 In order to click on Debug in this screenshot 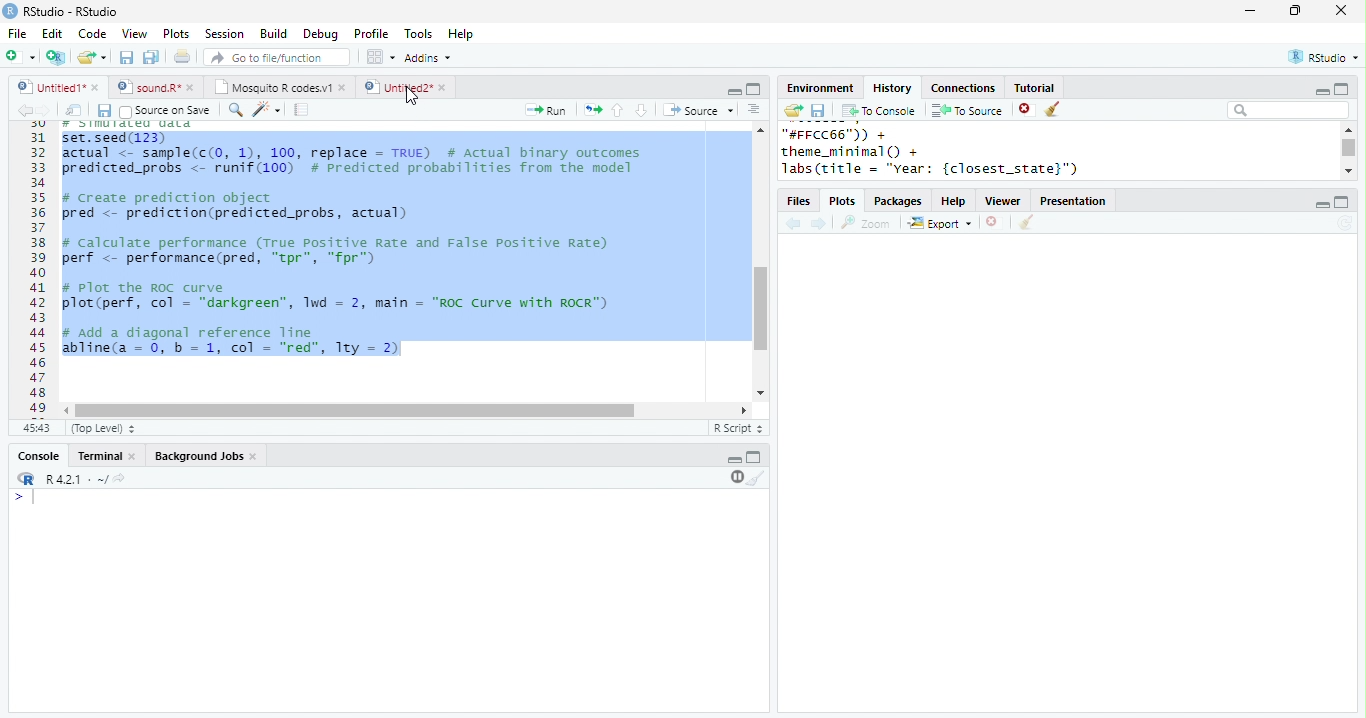, I will do `click(323, 35)`.